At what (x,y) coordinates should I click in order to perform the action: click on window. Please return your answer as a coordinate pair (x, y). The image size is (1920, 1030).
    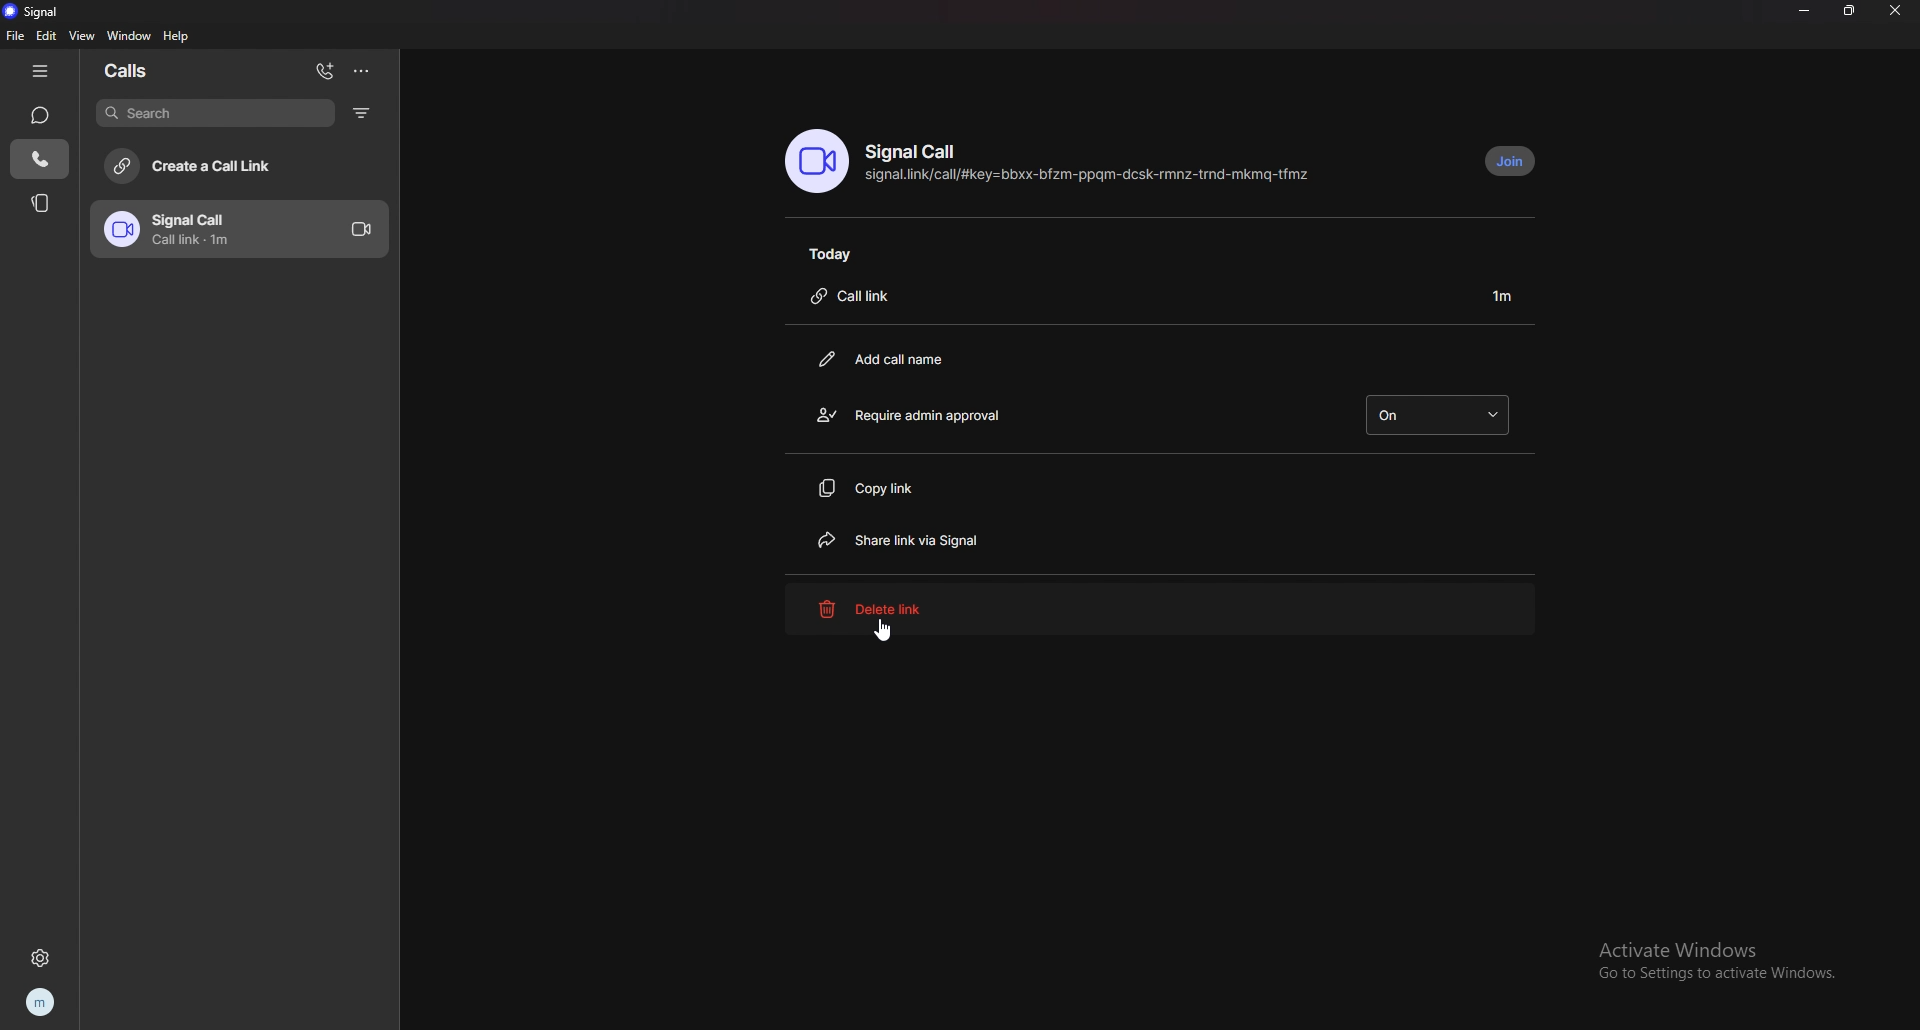
    Looking at the image, I should click on (130, 35).